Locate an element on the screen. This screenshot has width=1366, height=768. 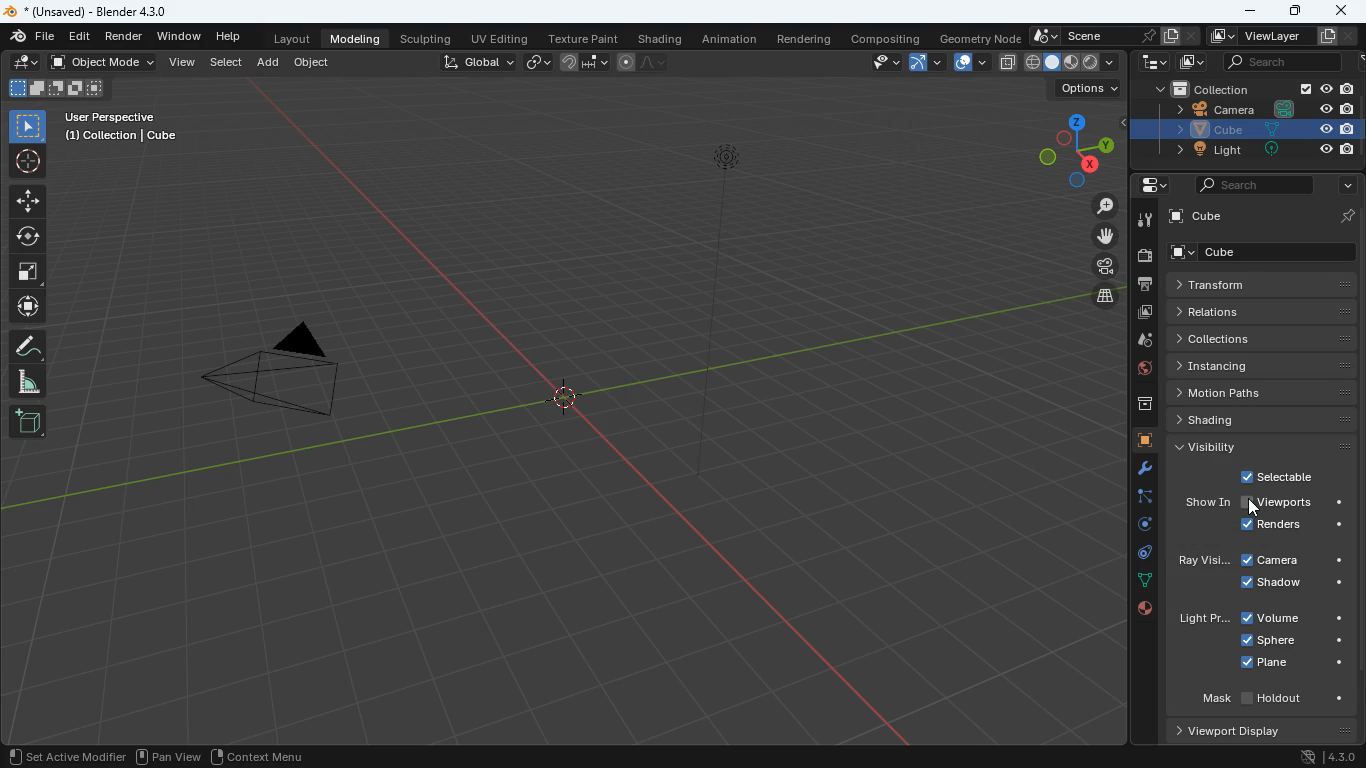
zoom is located at coordinates (1098, 207).